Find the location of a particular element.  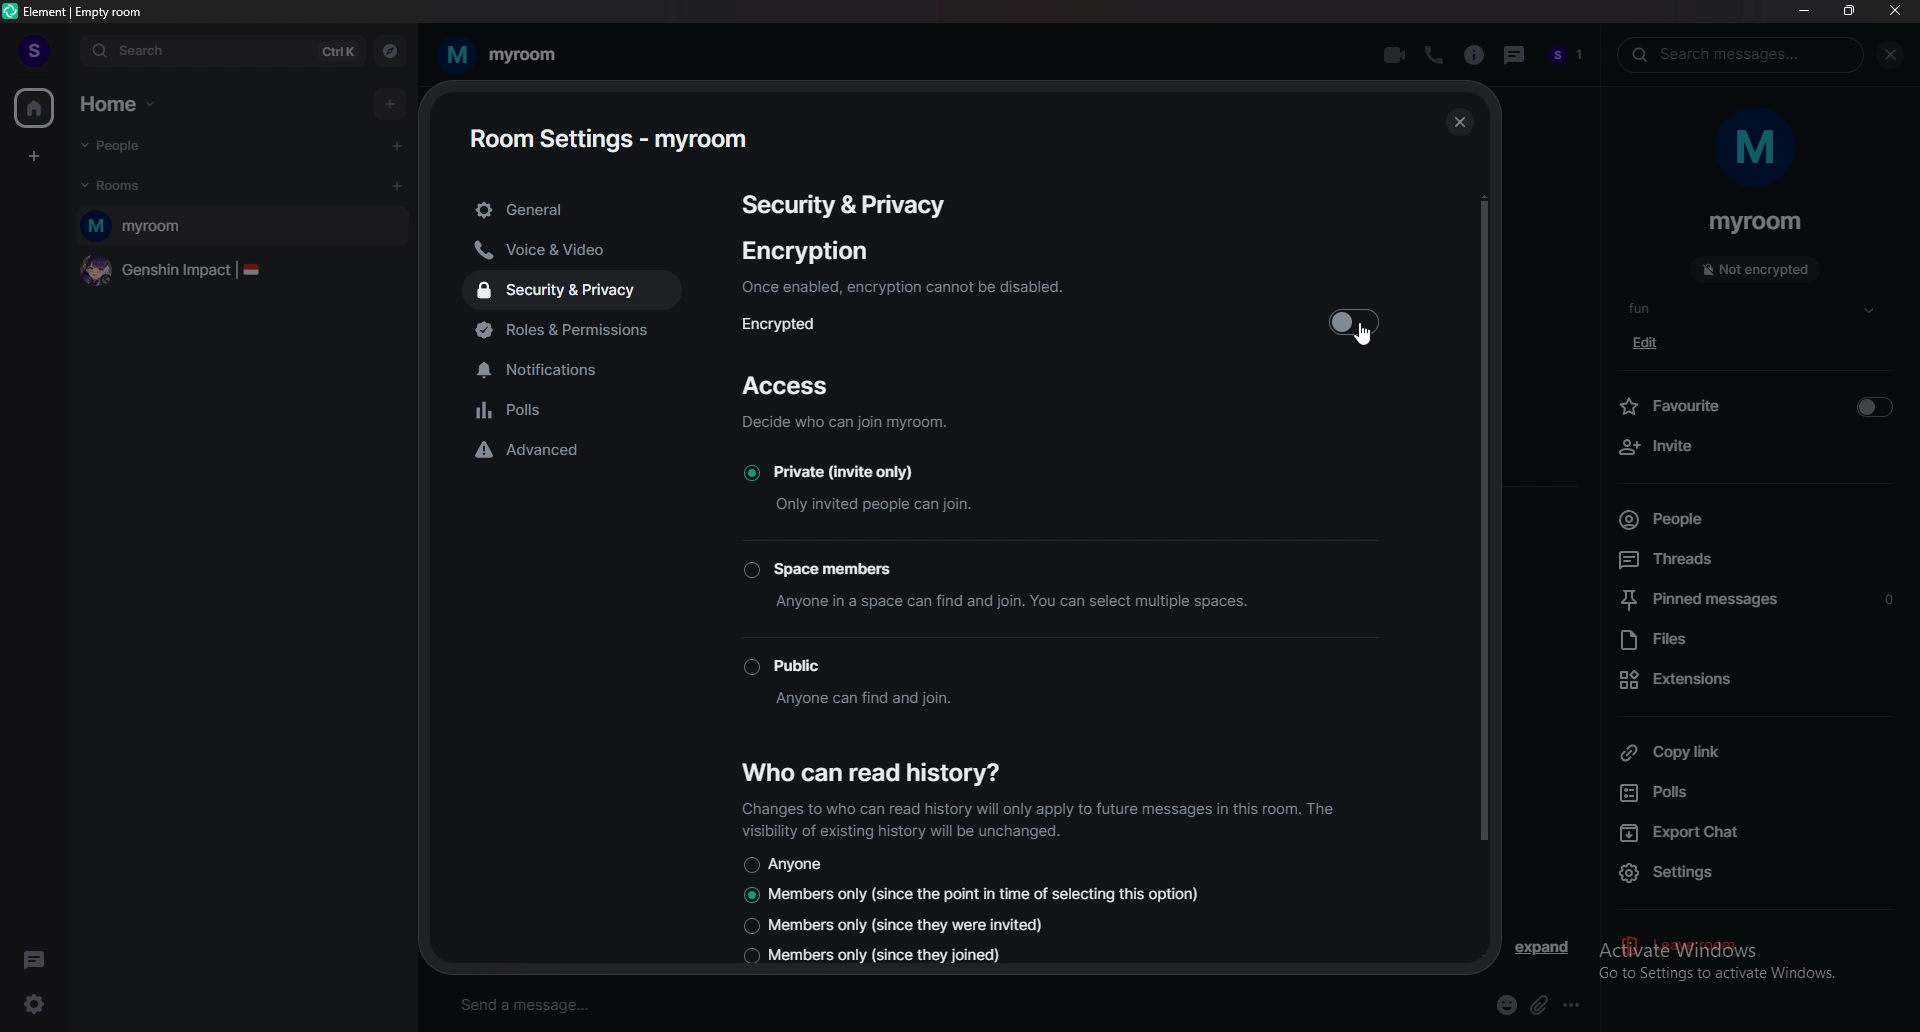

encrypted is located at coordinates (791, 323).